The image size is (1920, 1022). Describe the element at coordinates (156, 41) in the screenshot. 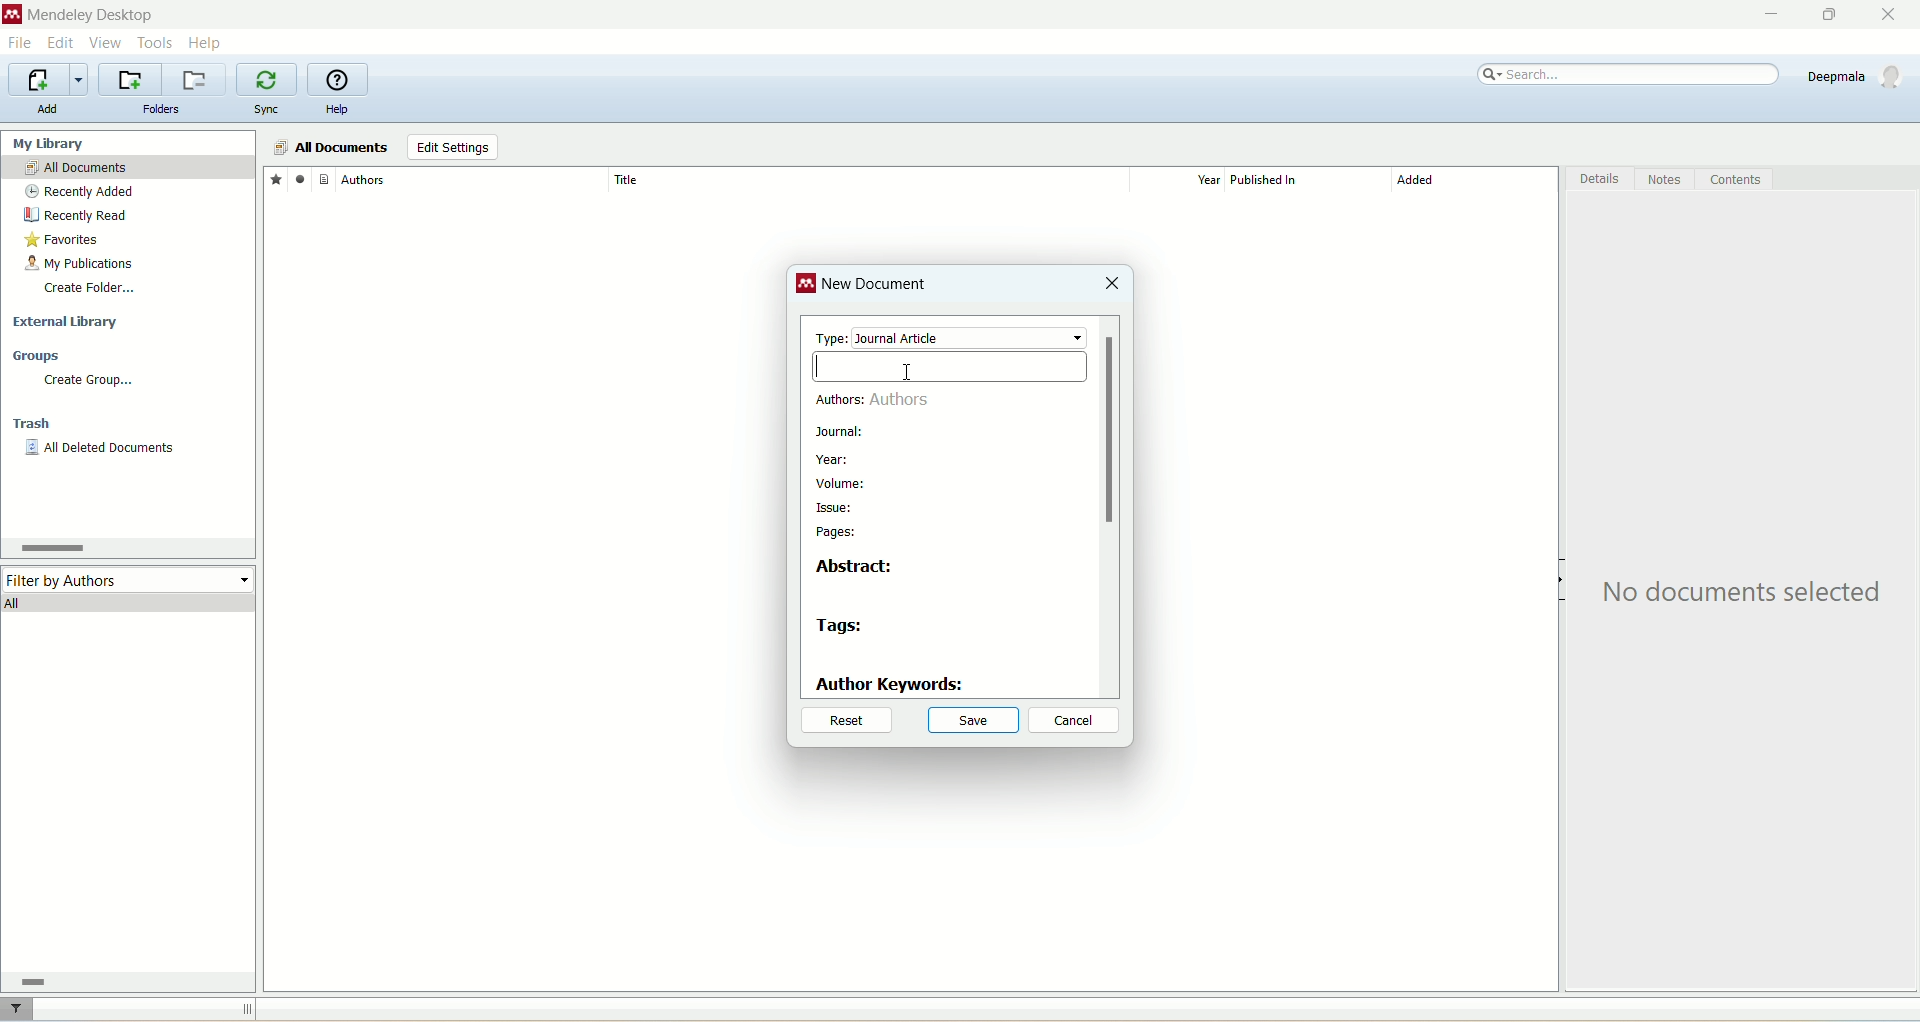

I see `tools` at that location.